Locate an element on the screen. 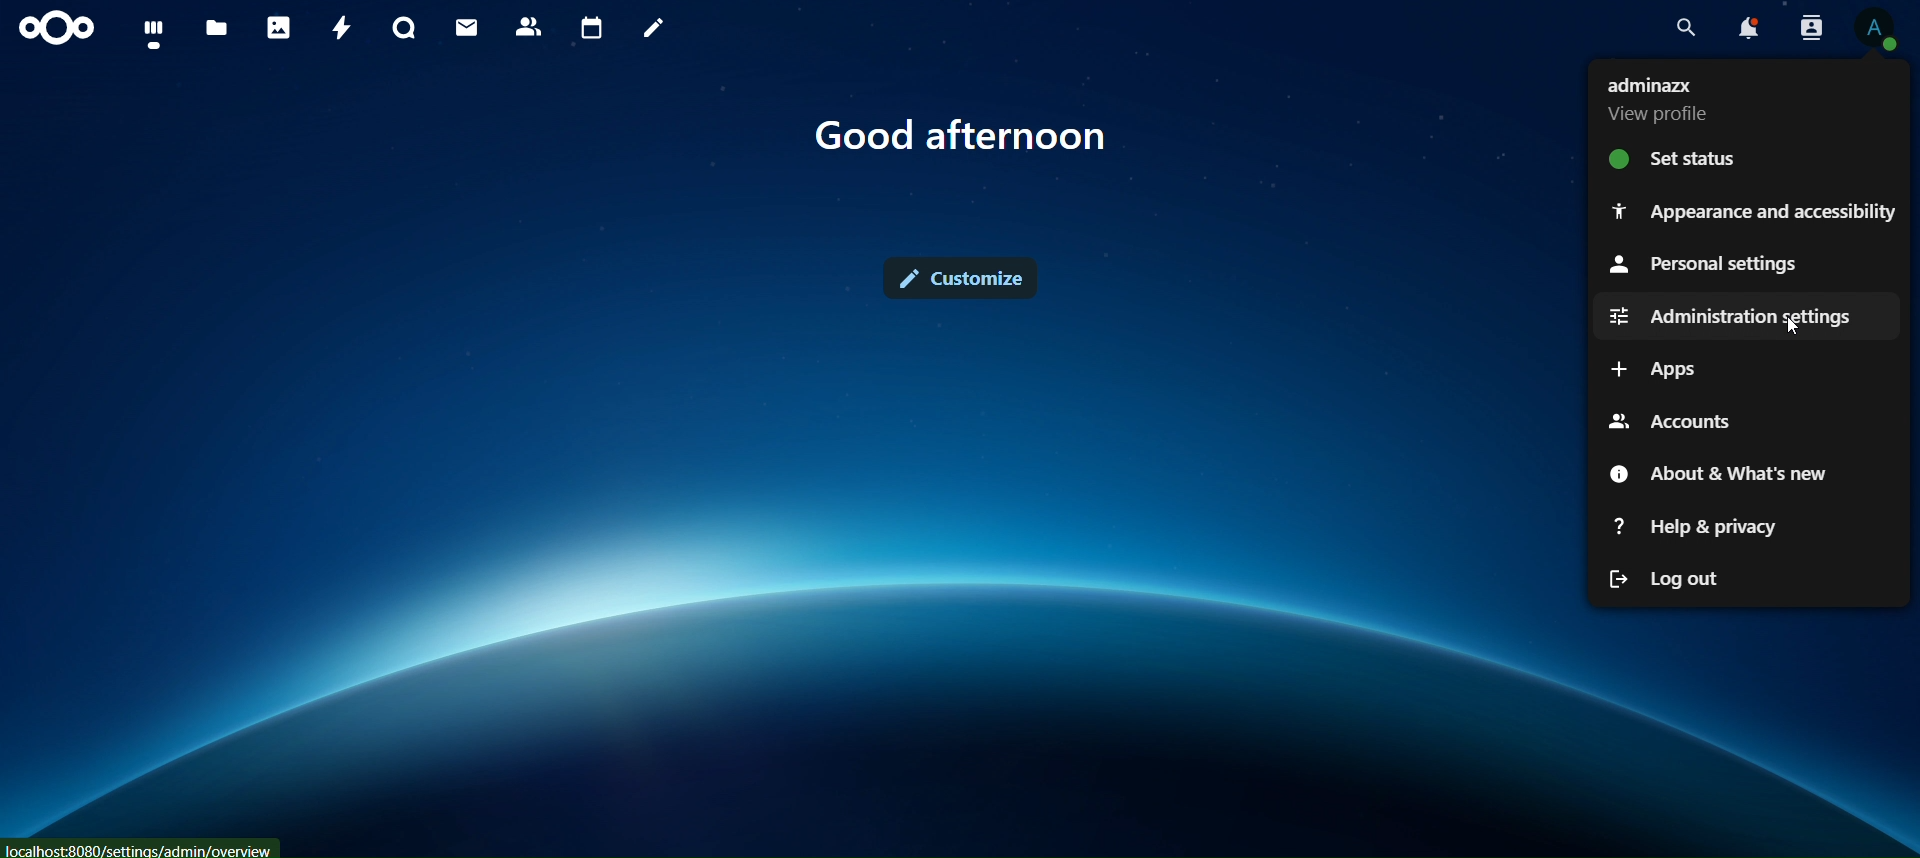  apps is located at coordinates (1670, 369).